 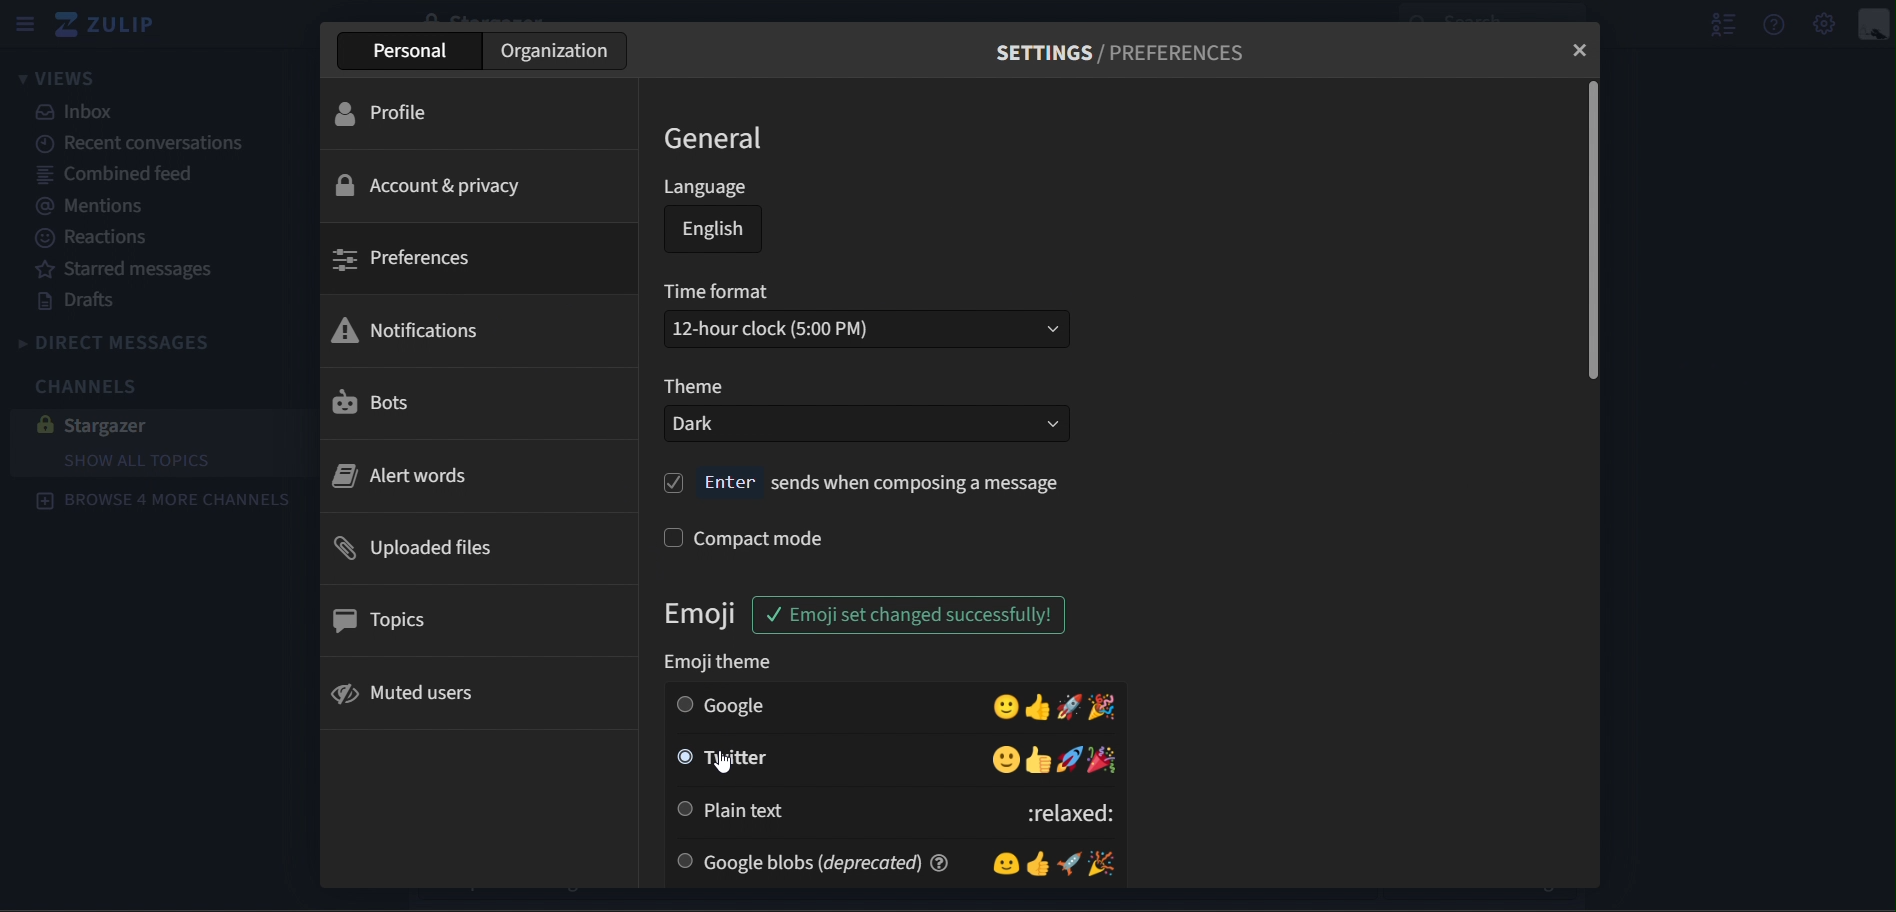 I want to click on topics files, so click(x=386, y=620).